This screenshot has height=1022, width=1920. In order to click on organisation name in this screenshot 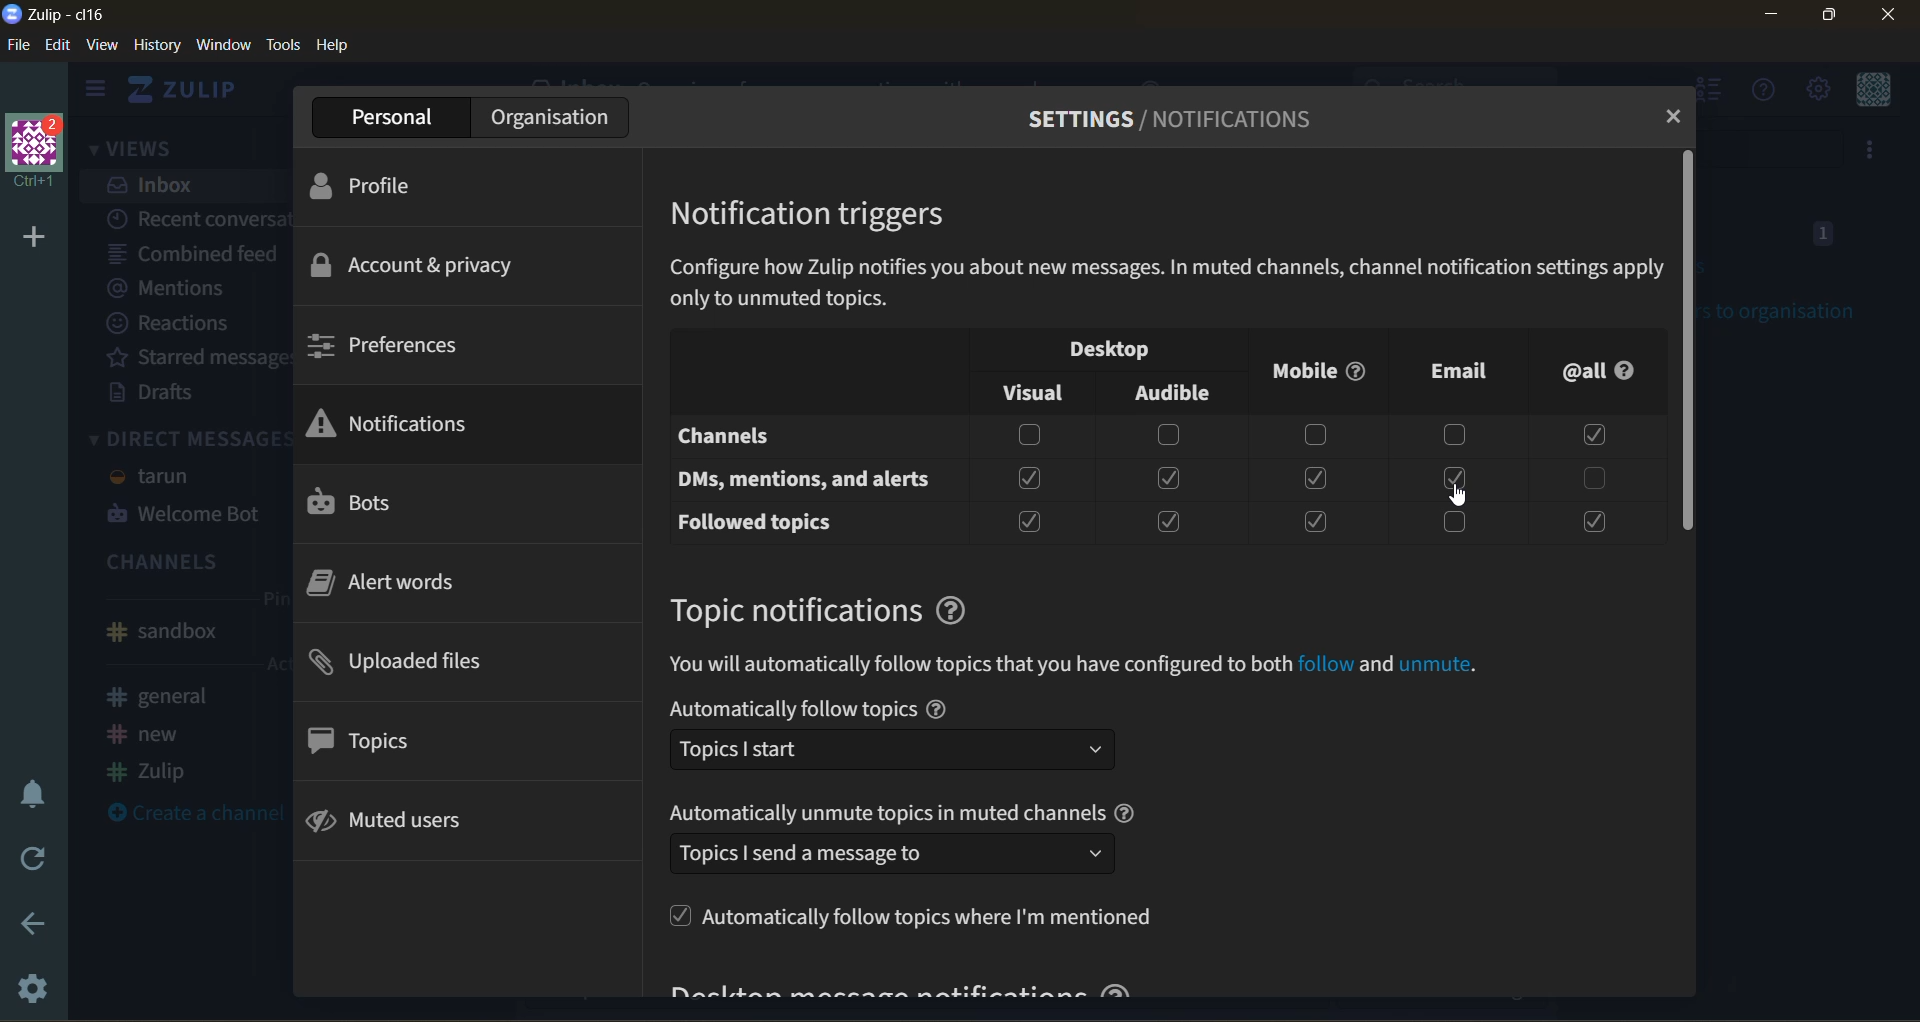, I will do `click(42, 153)`.